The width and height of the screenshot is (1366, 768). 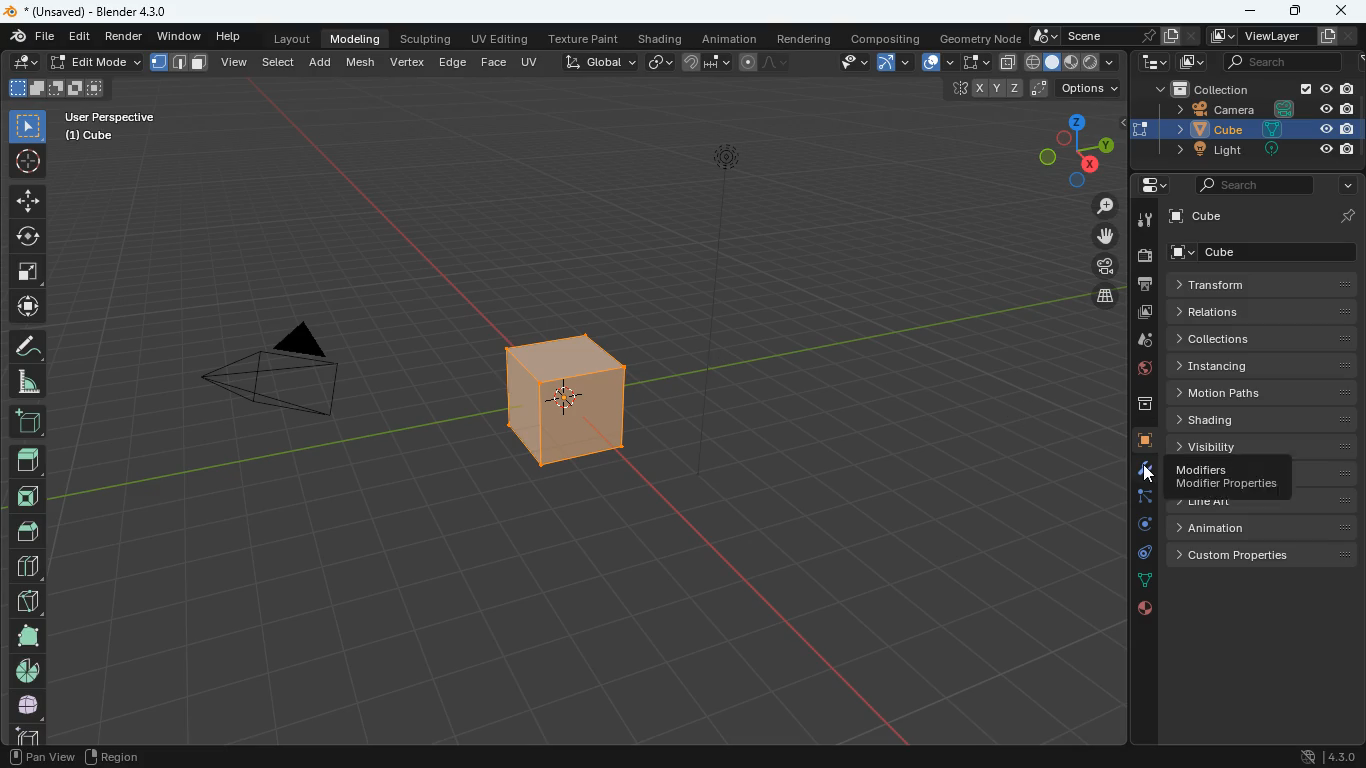 I want to click on format, so click(x=181, y=63).